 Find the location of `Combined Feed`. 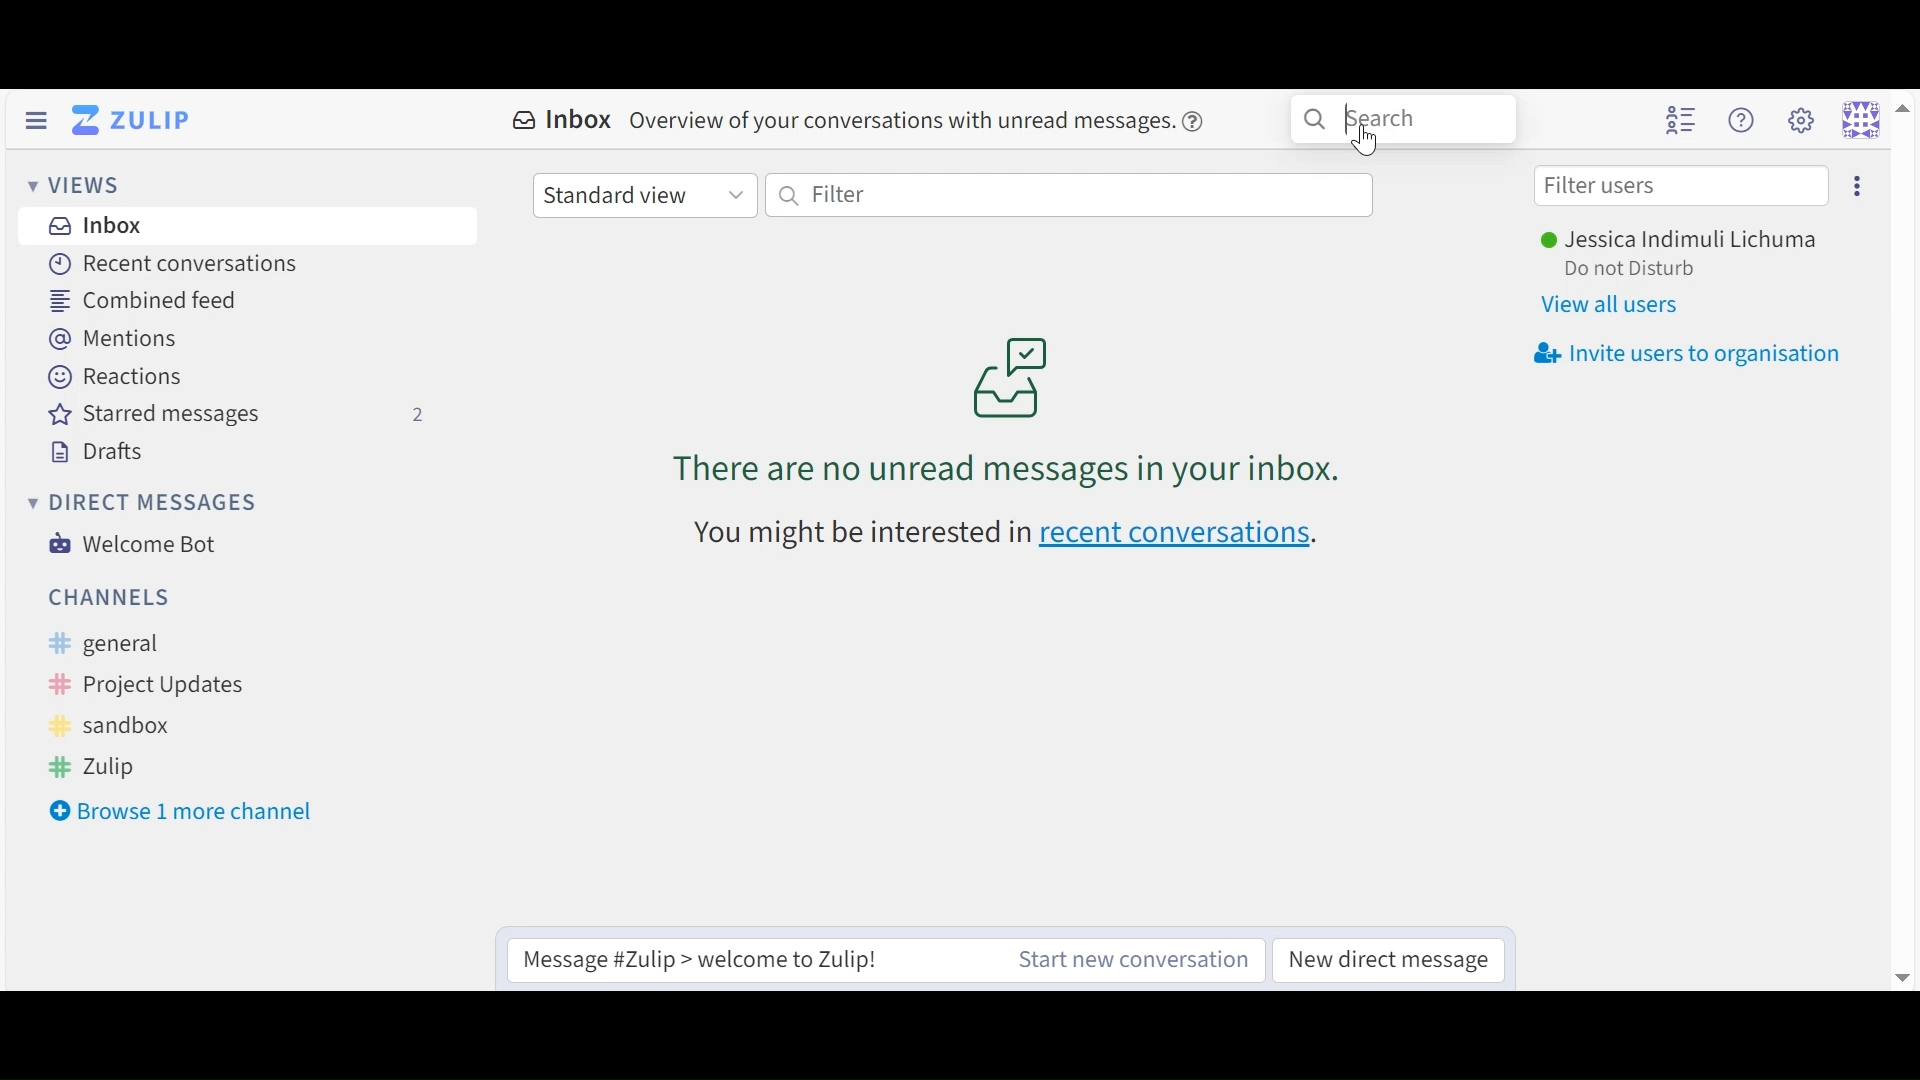

Combined Feed is located at coordinates (136, 300).